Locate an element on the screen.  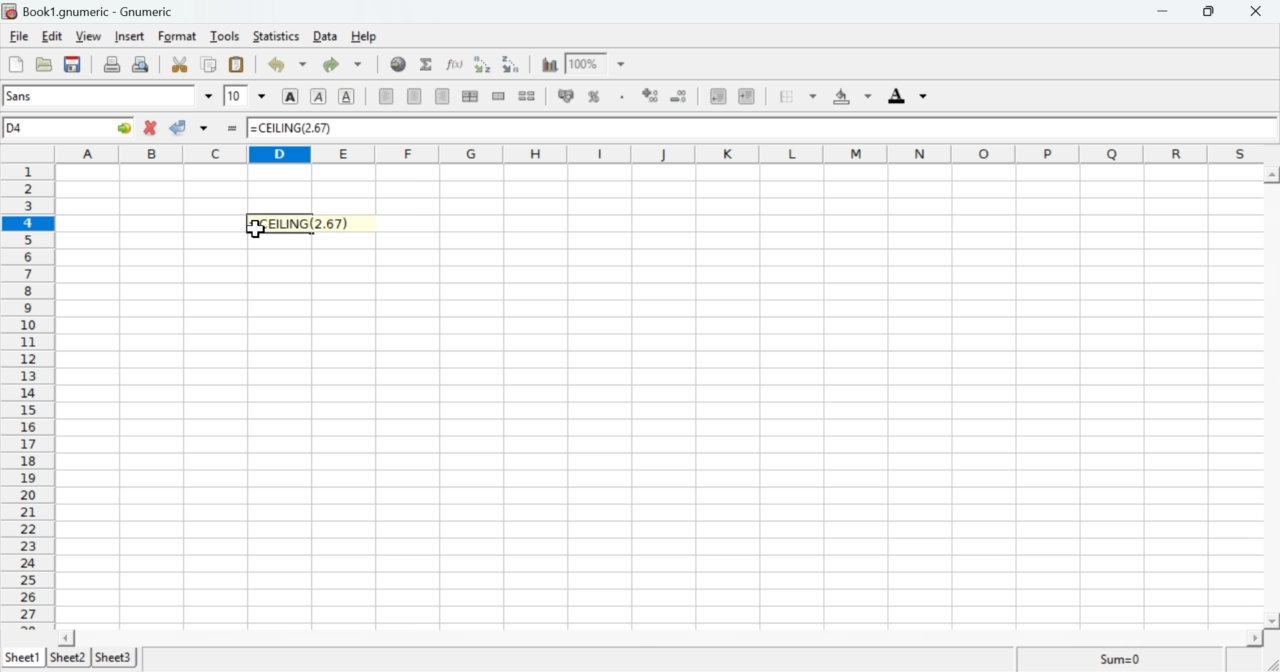
Decrease Indent is located at coordinates (716, 98).